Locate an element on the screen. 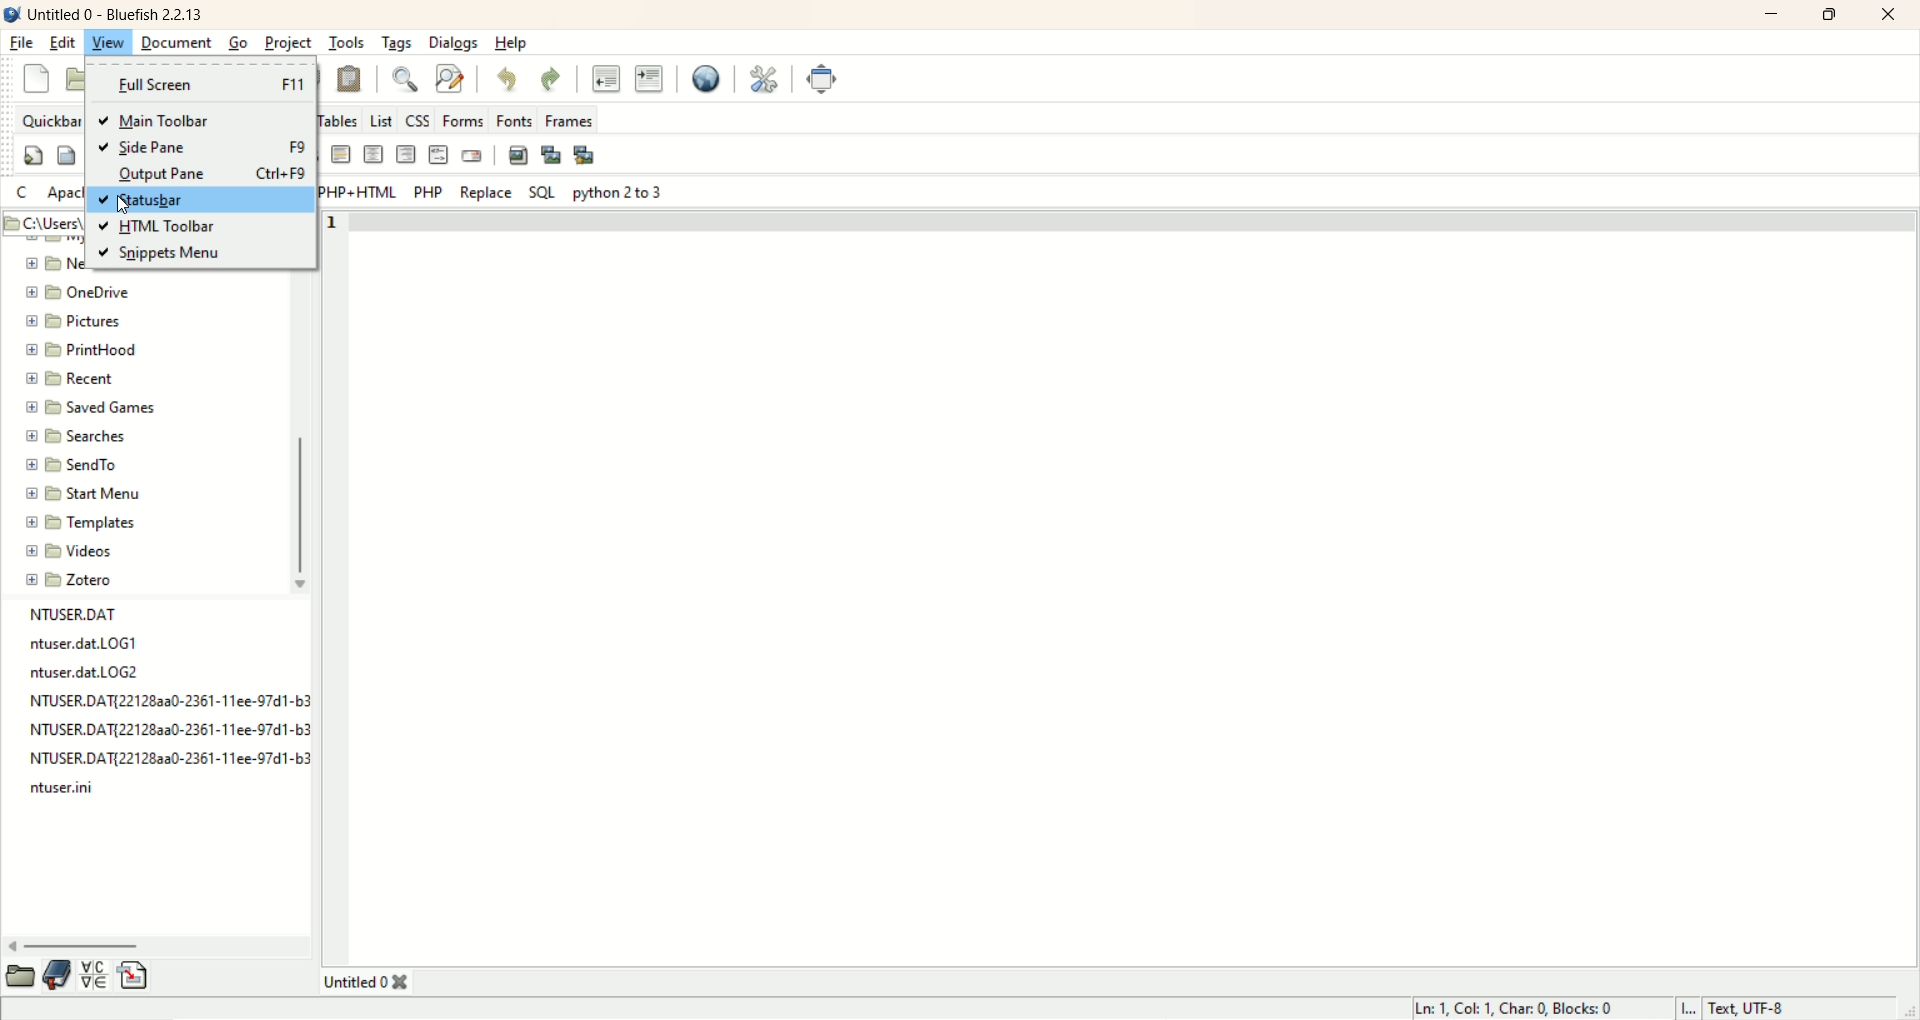 The width and height of the screenshot is (1920, 1020). tables is located at coordinates (339, 121).